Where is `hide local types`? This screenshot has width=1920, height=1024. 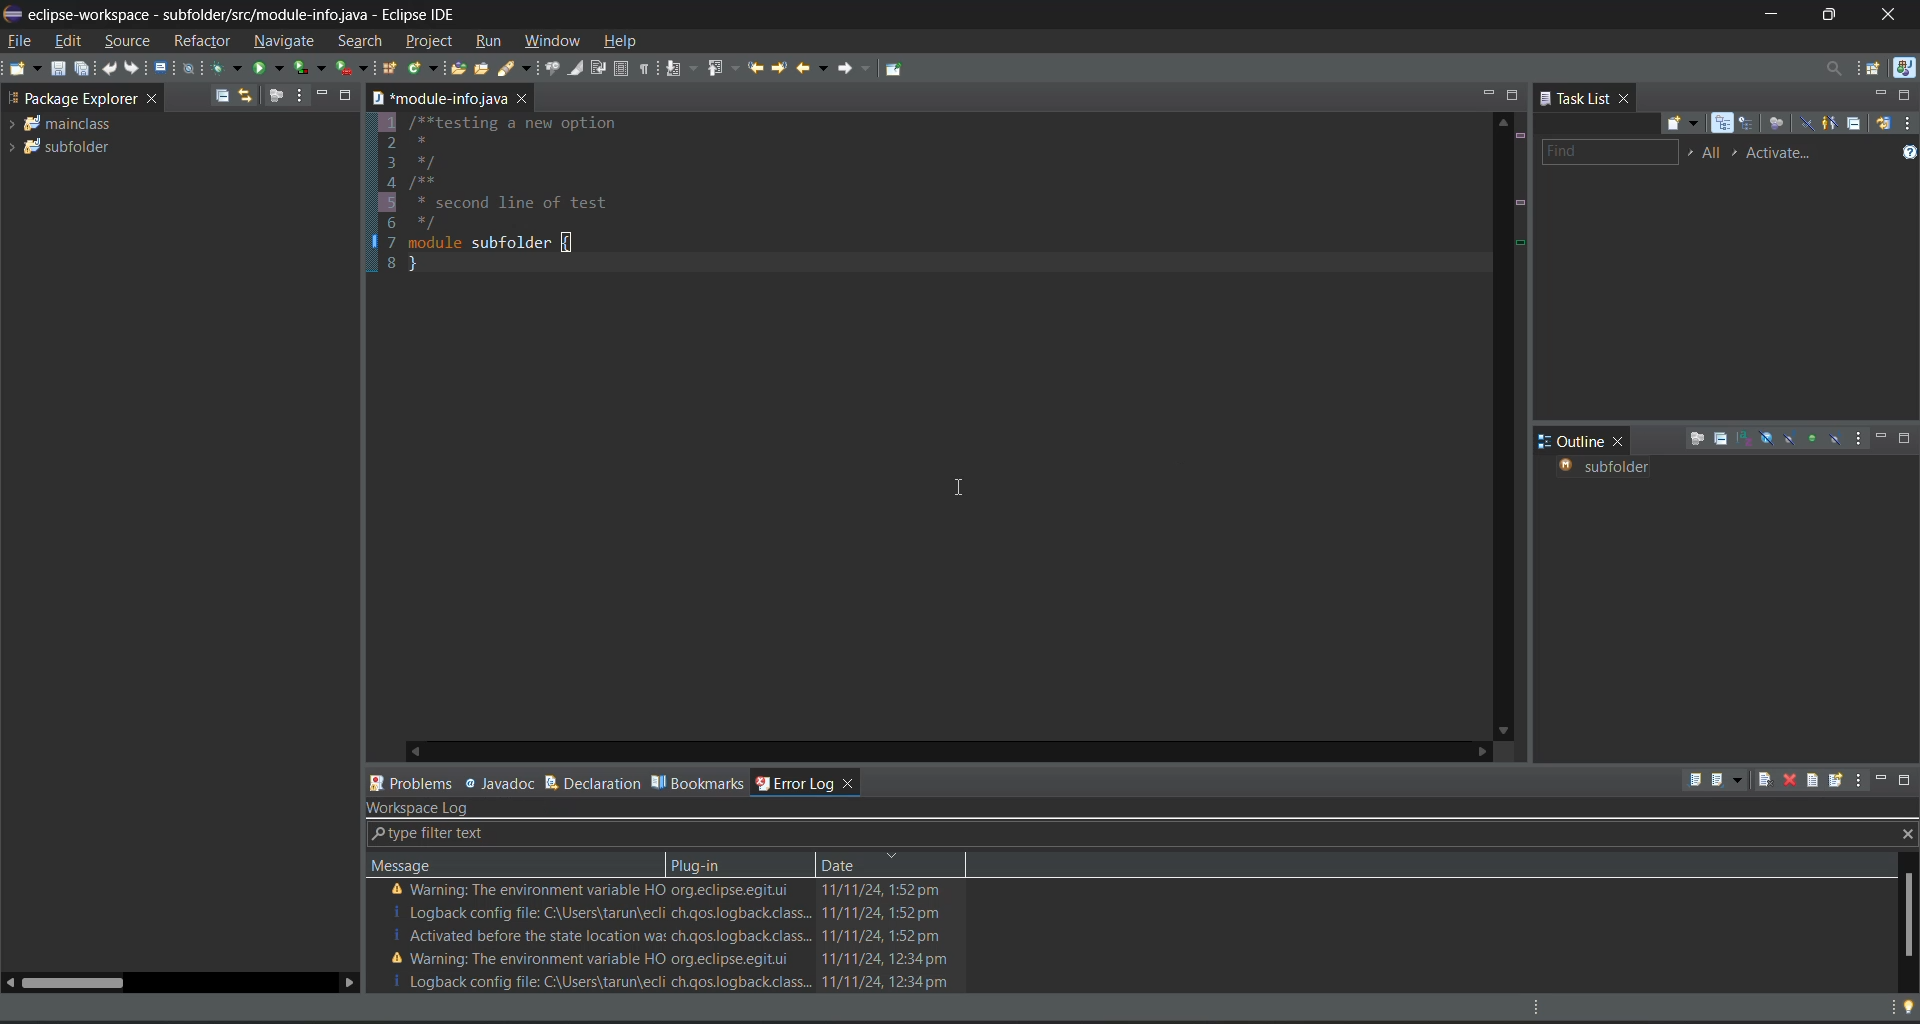 hide local types is located at coordinates (1838, 441).